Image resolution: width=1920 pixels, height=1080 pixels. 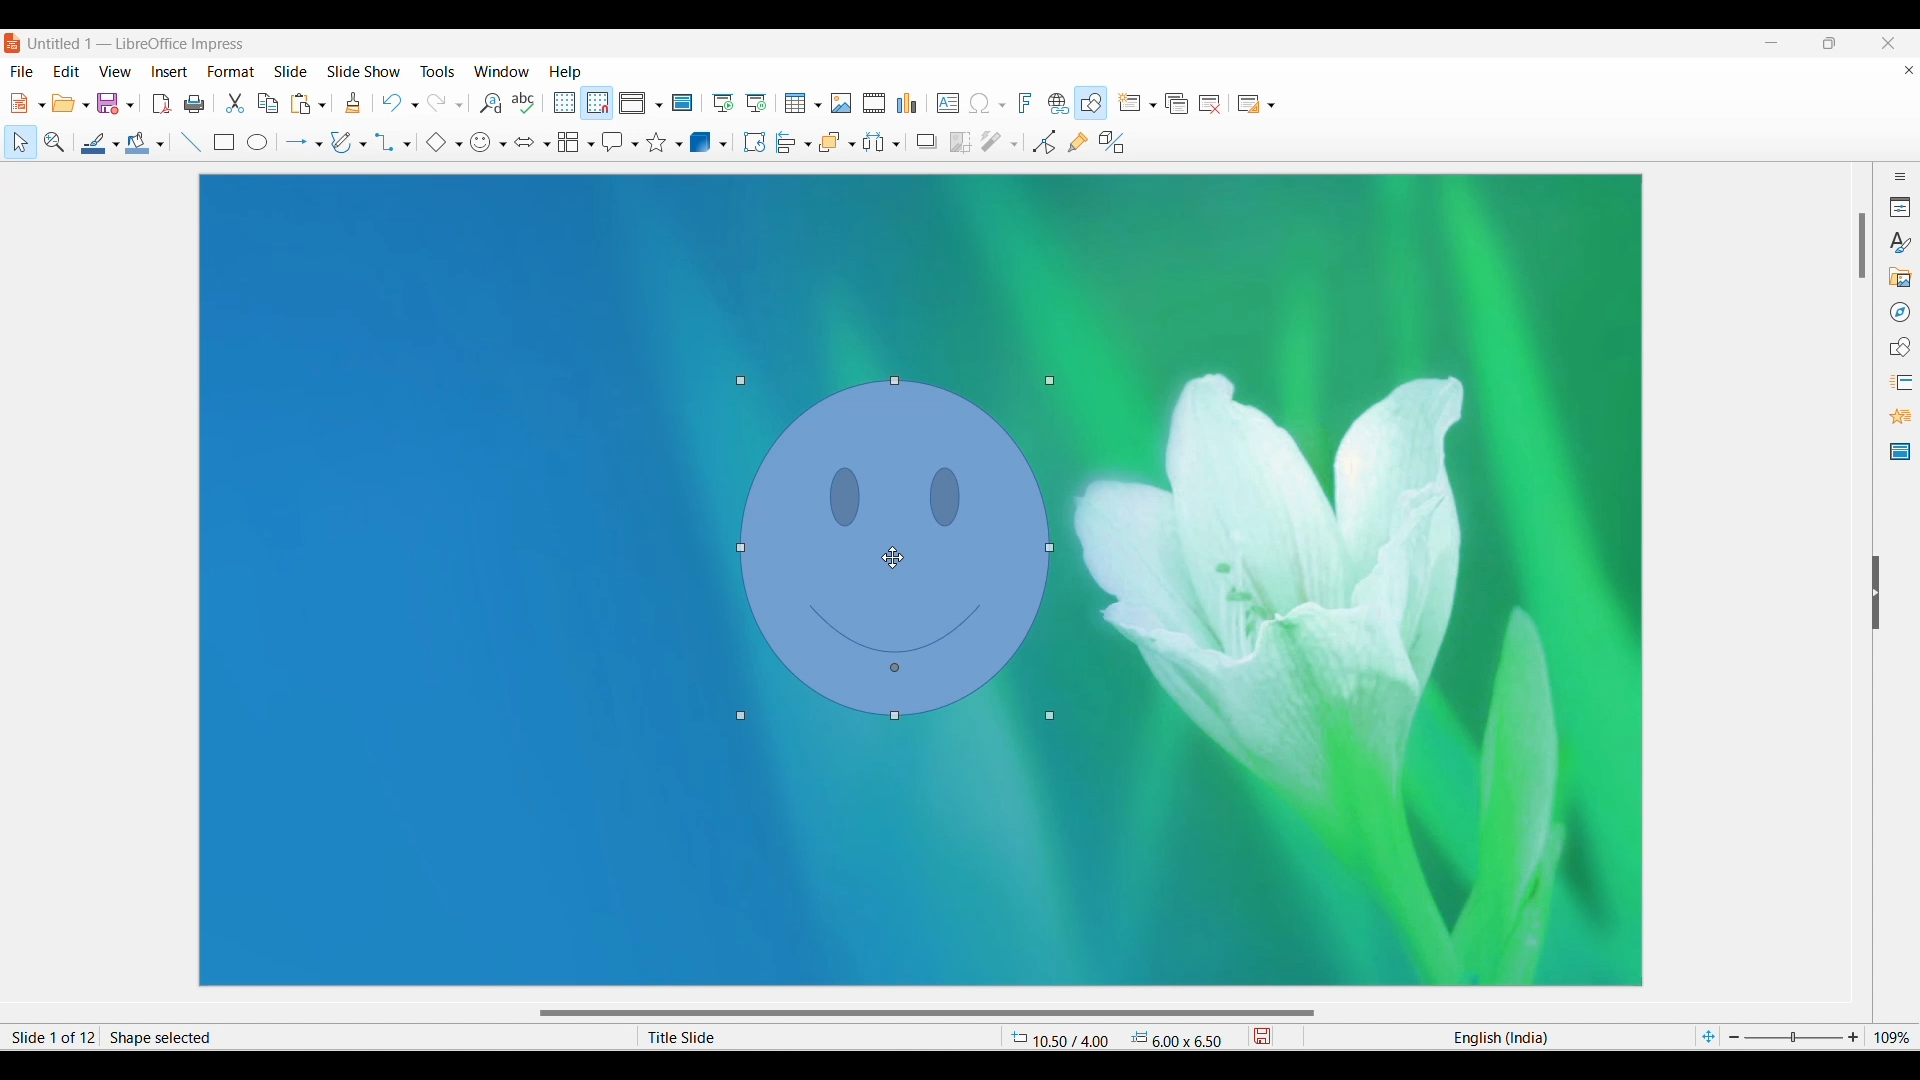 What do you see at coordinates (115, 70) in the screenshot?
I see `View` at bounding box center [115, 70].